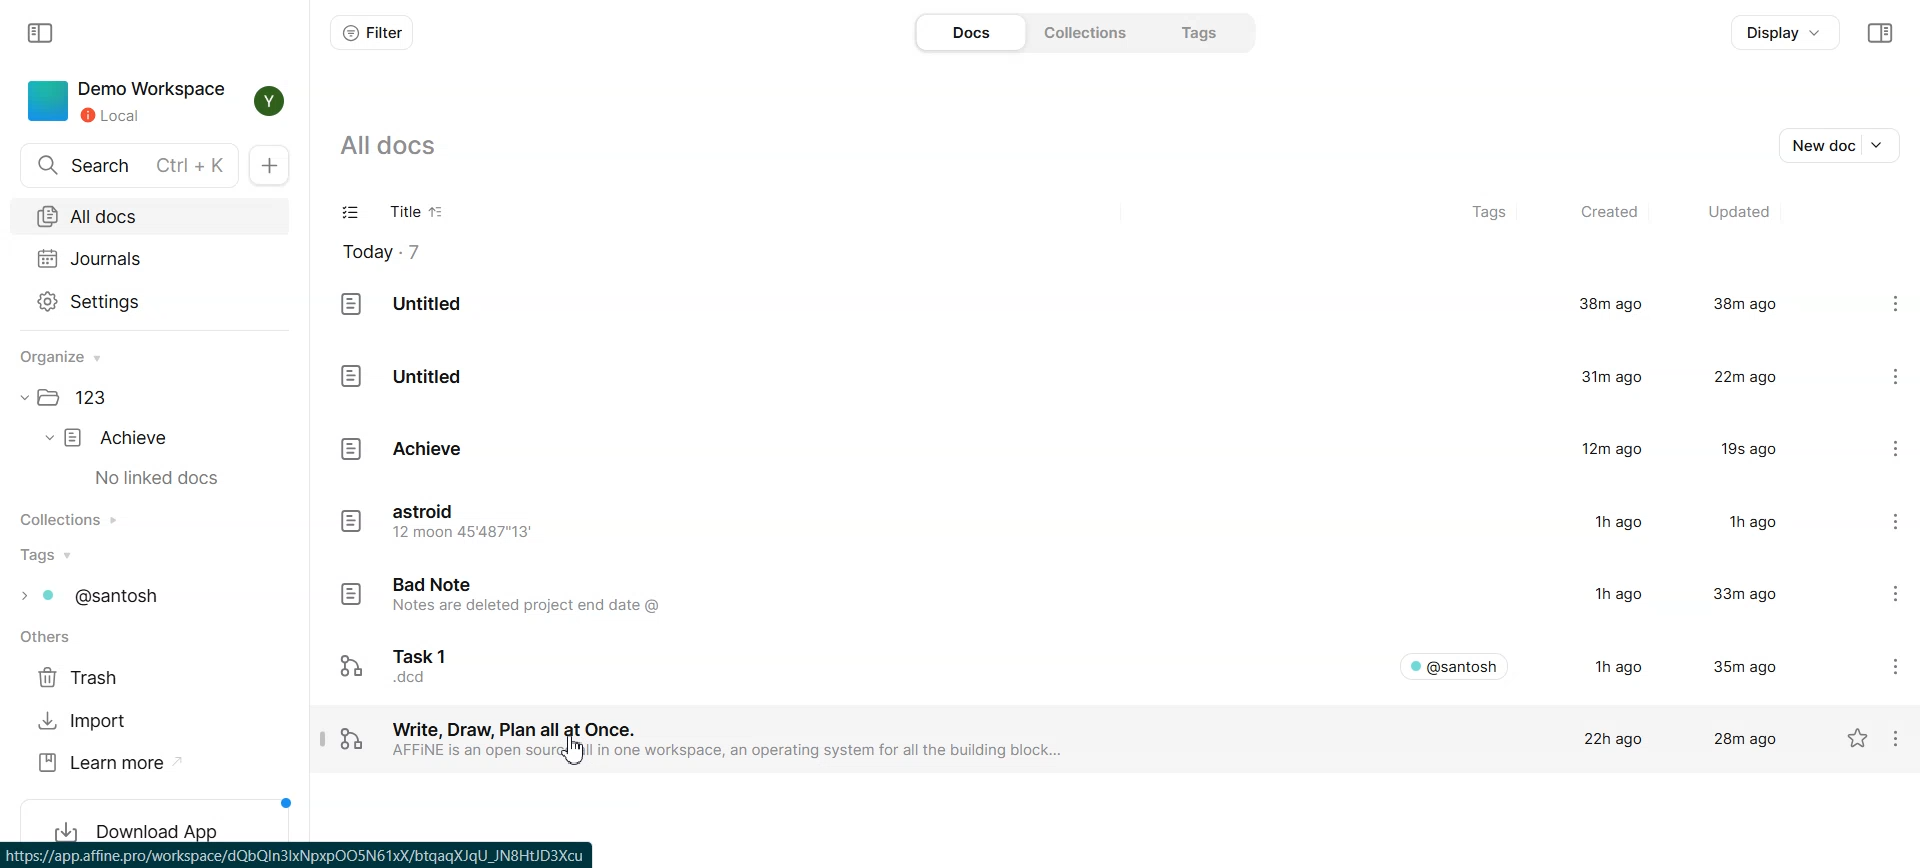 The height and width of the screenshot is (868, 1920). I want to click on Others, so click(51, 639).